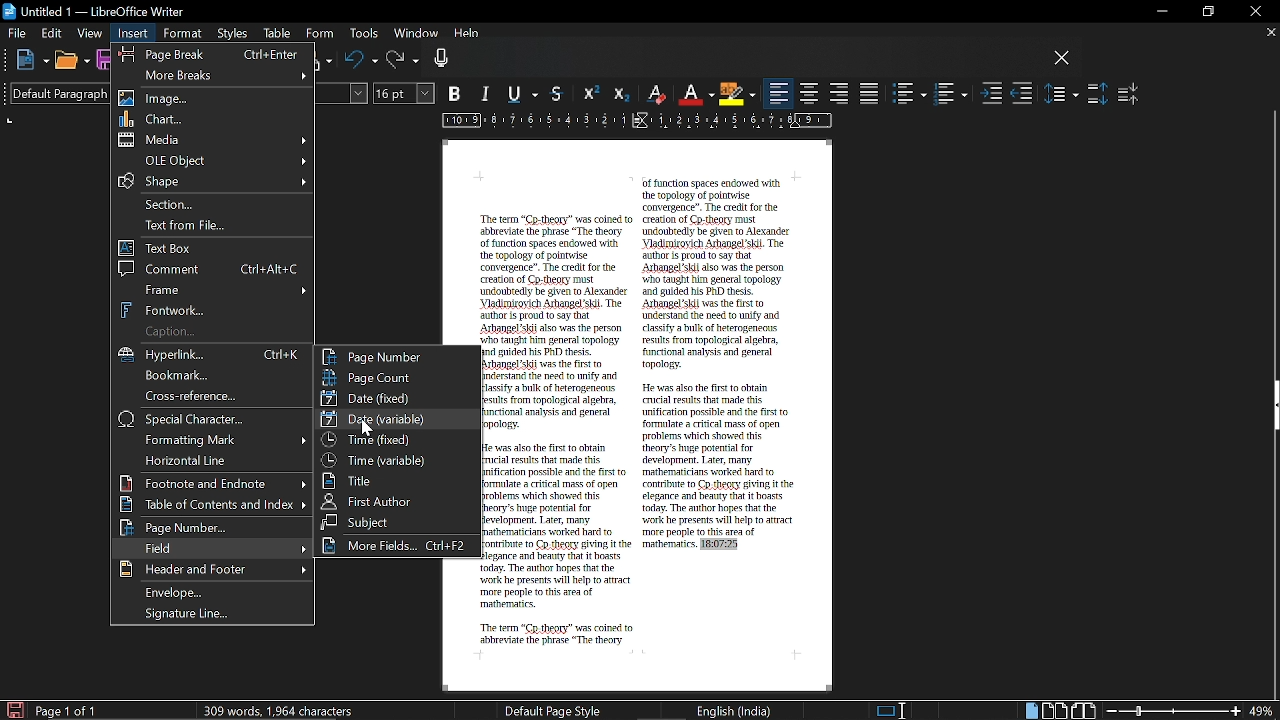 The width and height of the screenshot is (1280, 720). I want to click on mathematics, so click(667, 546).